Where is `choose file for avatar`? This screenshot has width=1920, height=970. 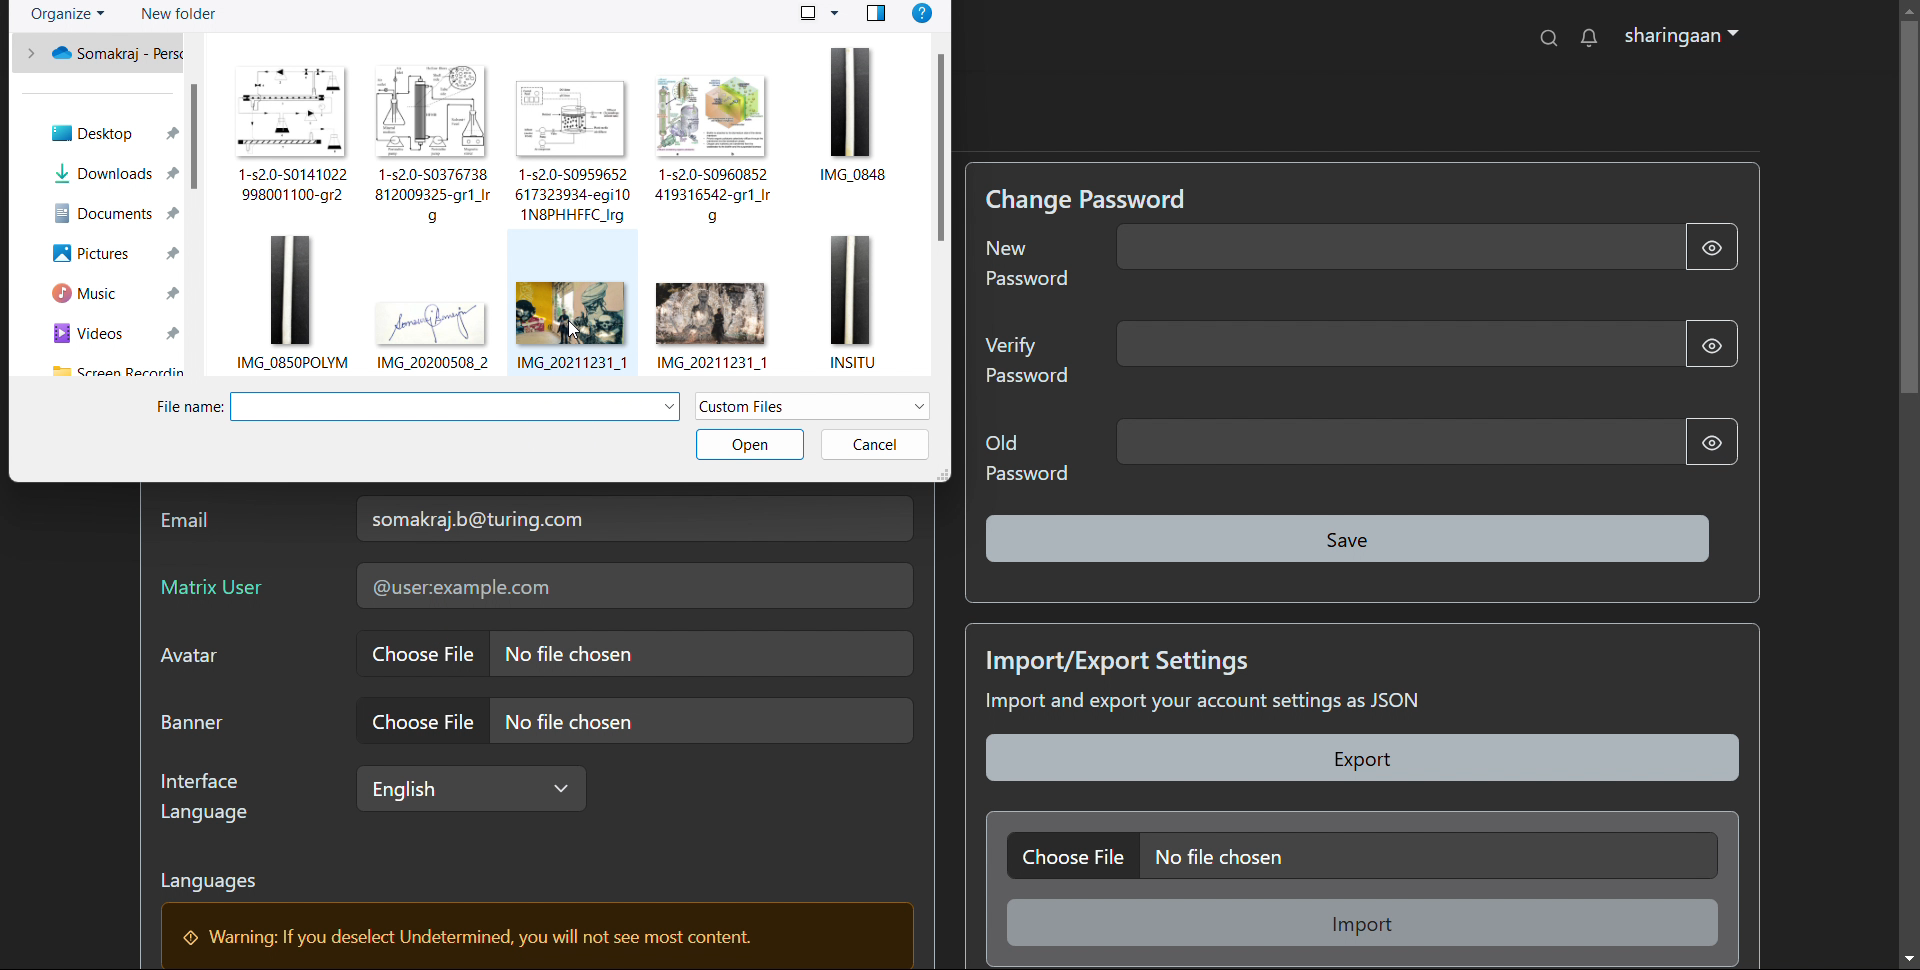 choose file for avatar is located at coordinates (633, 653).